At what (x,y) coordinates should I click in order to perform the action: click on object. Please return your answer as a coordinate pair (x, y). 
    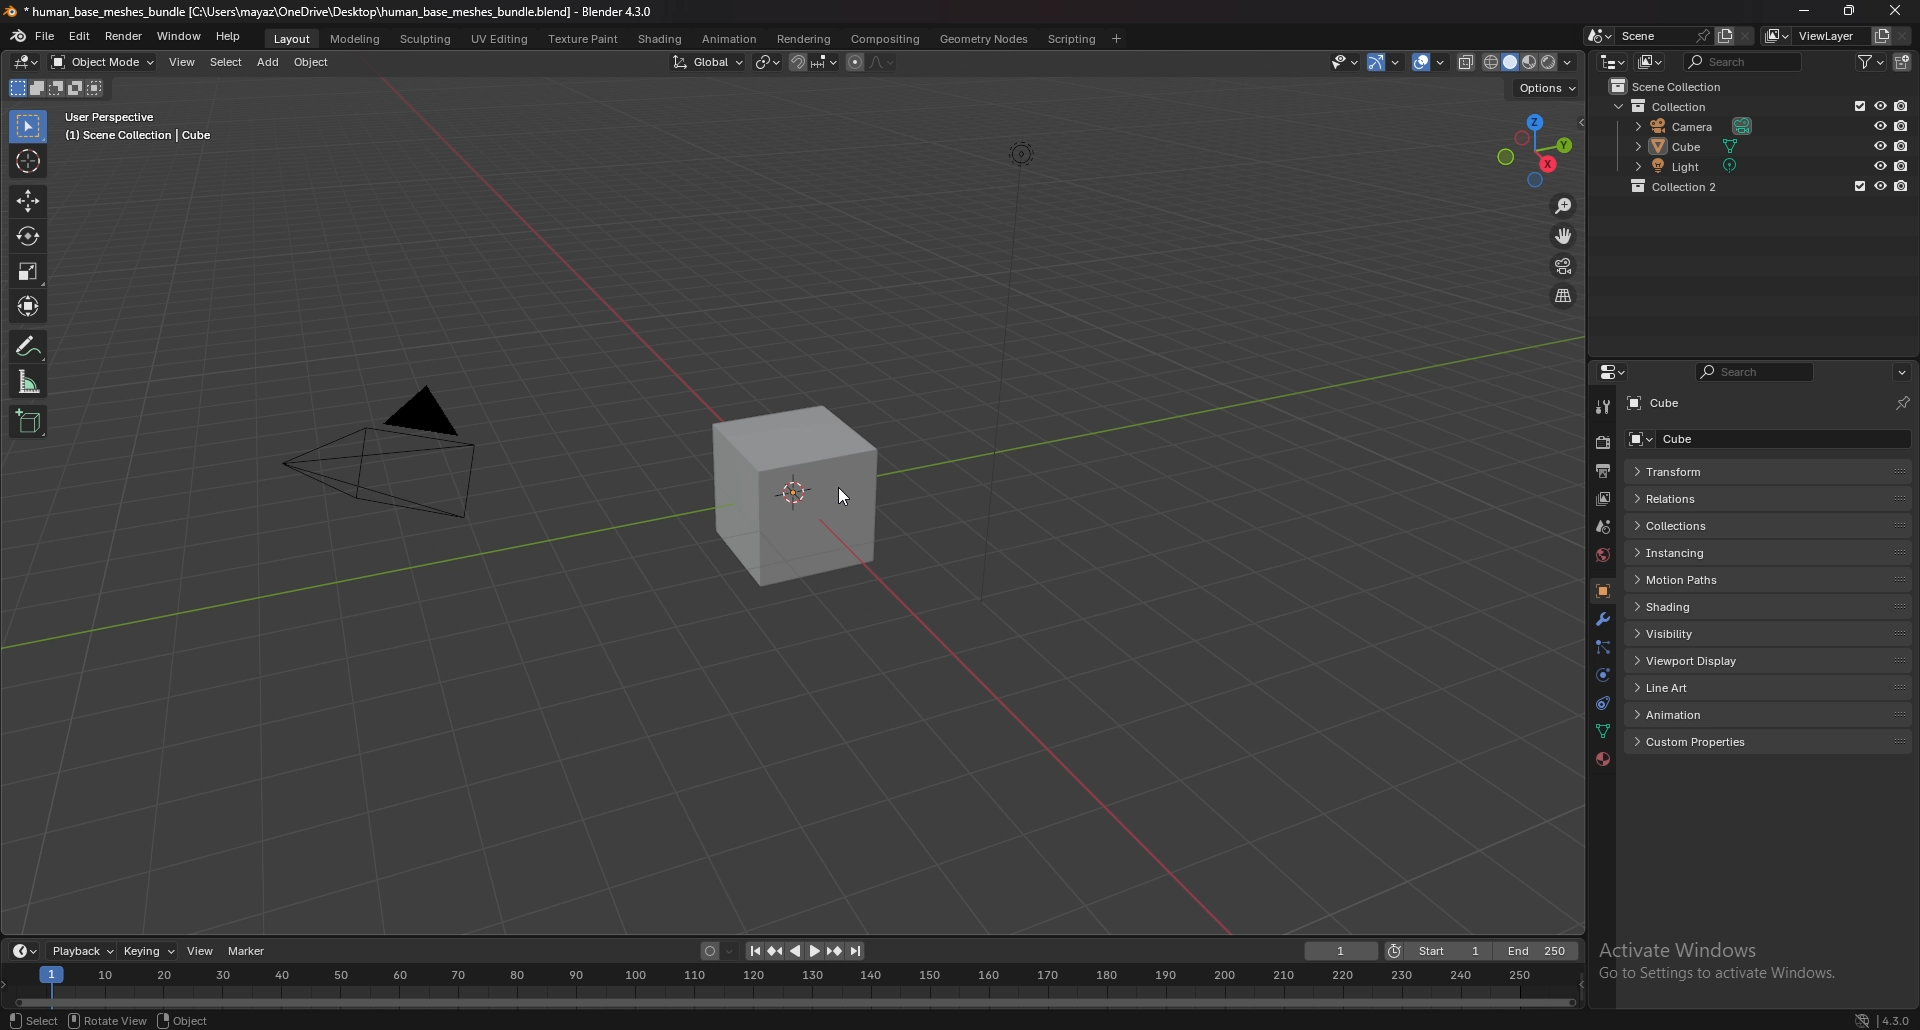
    Looking at the image, I should click on (1603, 592).